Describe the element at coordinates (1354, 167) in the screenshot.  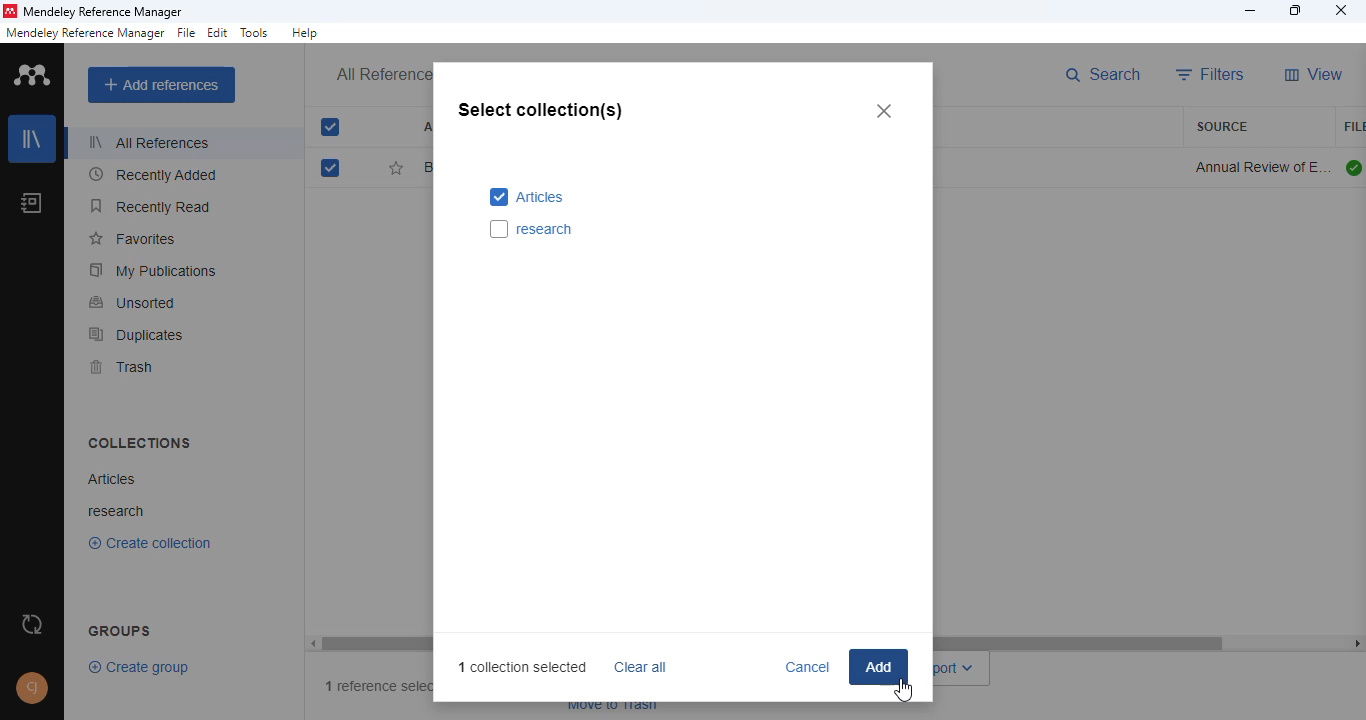
I see `all files downloaded` at that location.